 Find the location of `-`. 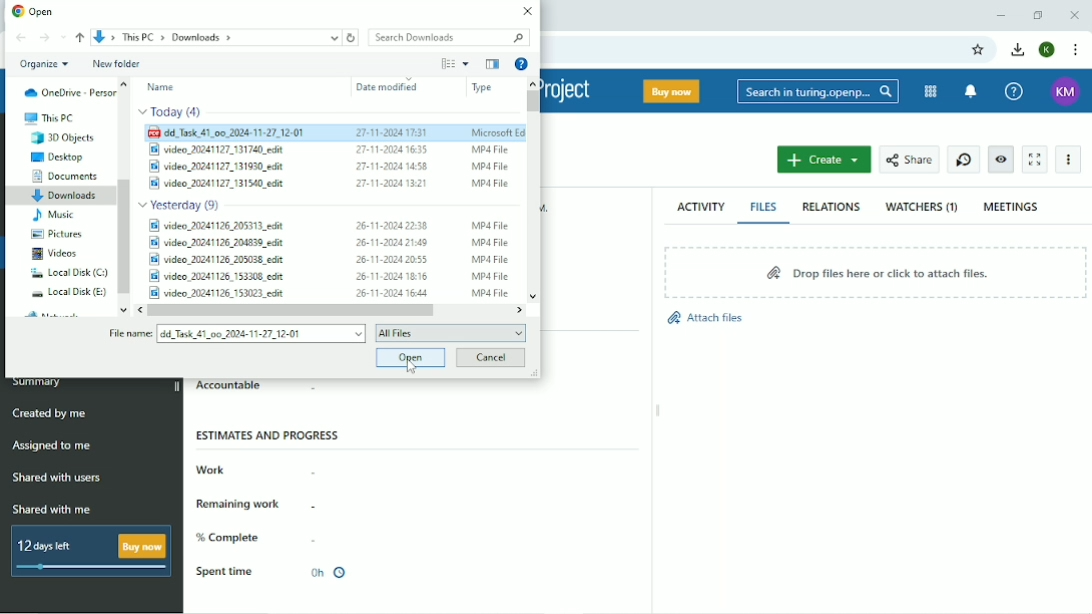

- is located at coordinates (315, 538).